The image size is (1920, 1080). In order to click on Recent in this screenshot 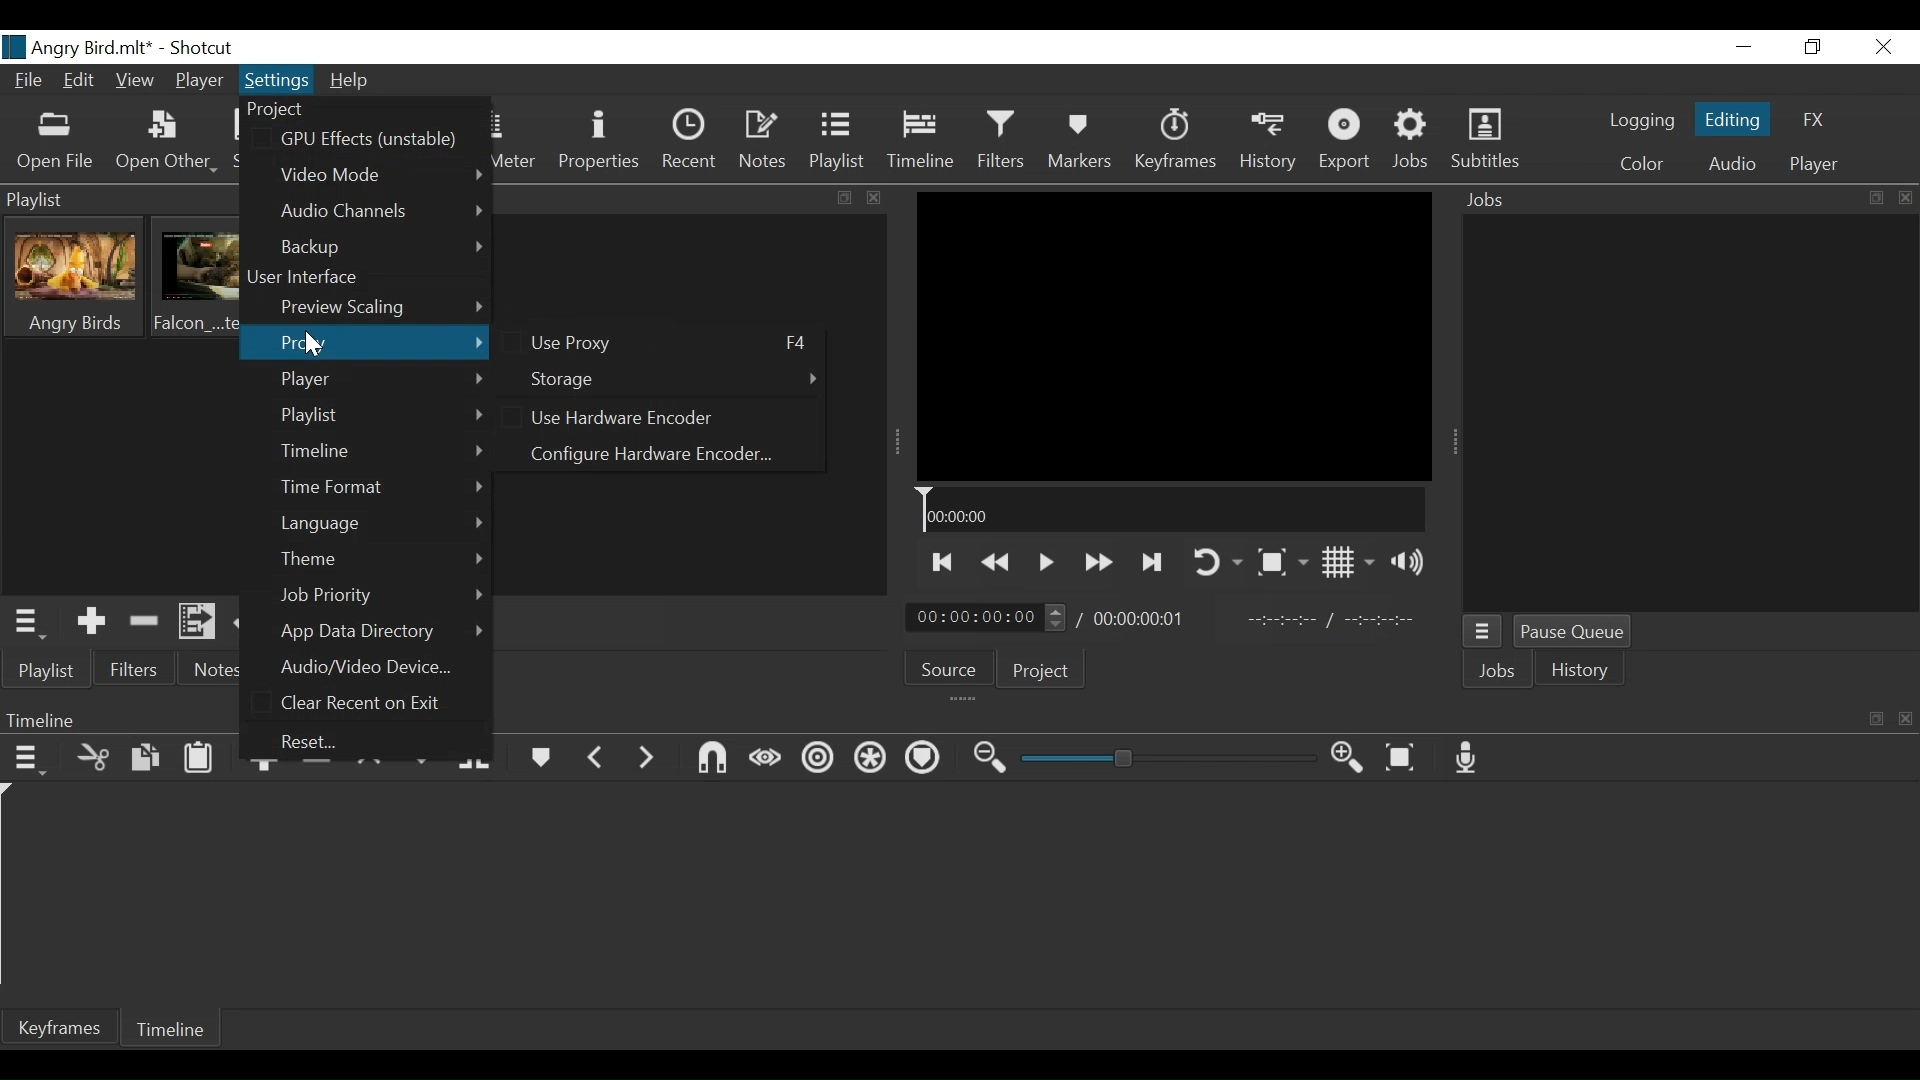, I will do `click(321, 742)`.